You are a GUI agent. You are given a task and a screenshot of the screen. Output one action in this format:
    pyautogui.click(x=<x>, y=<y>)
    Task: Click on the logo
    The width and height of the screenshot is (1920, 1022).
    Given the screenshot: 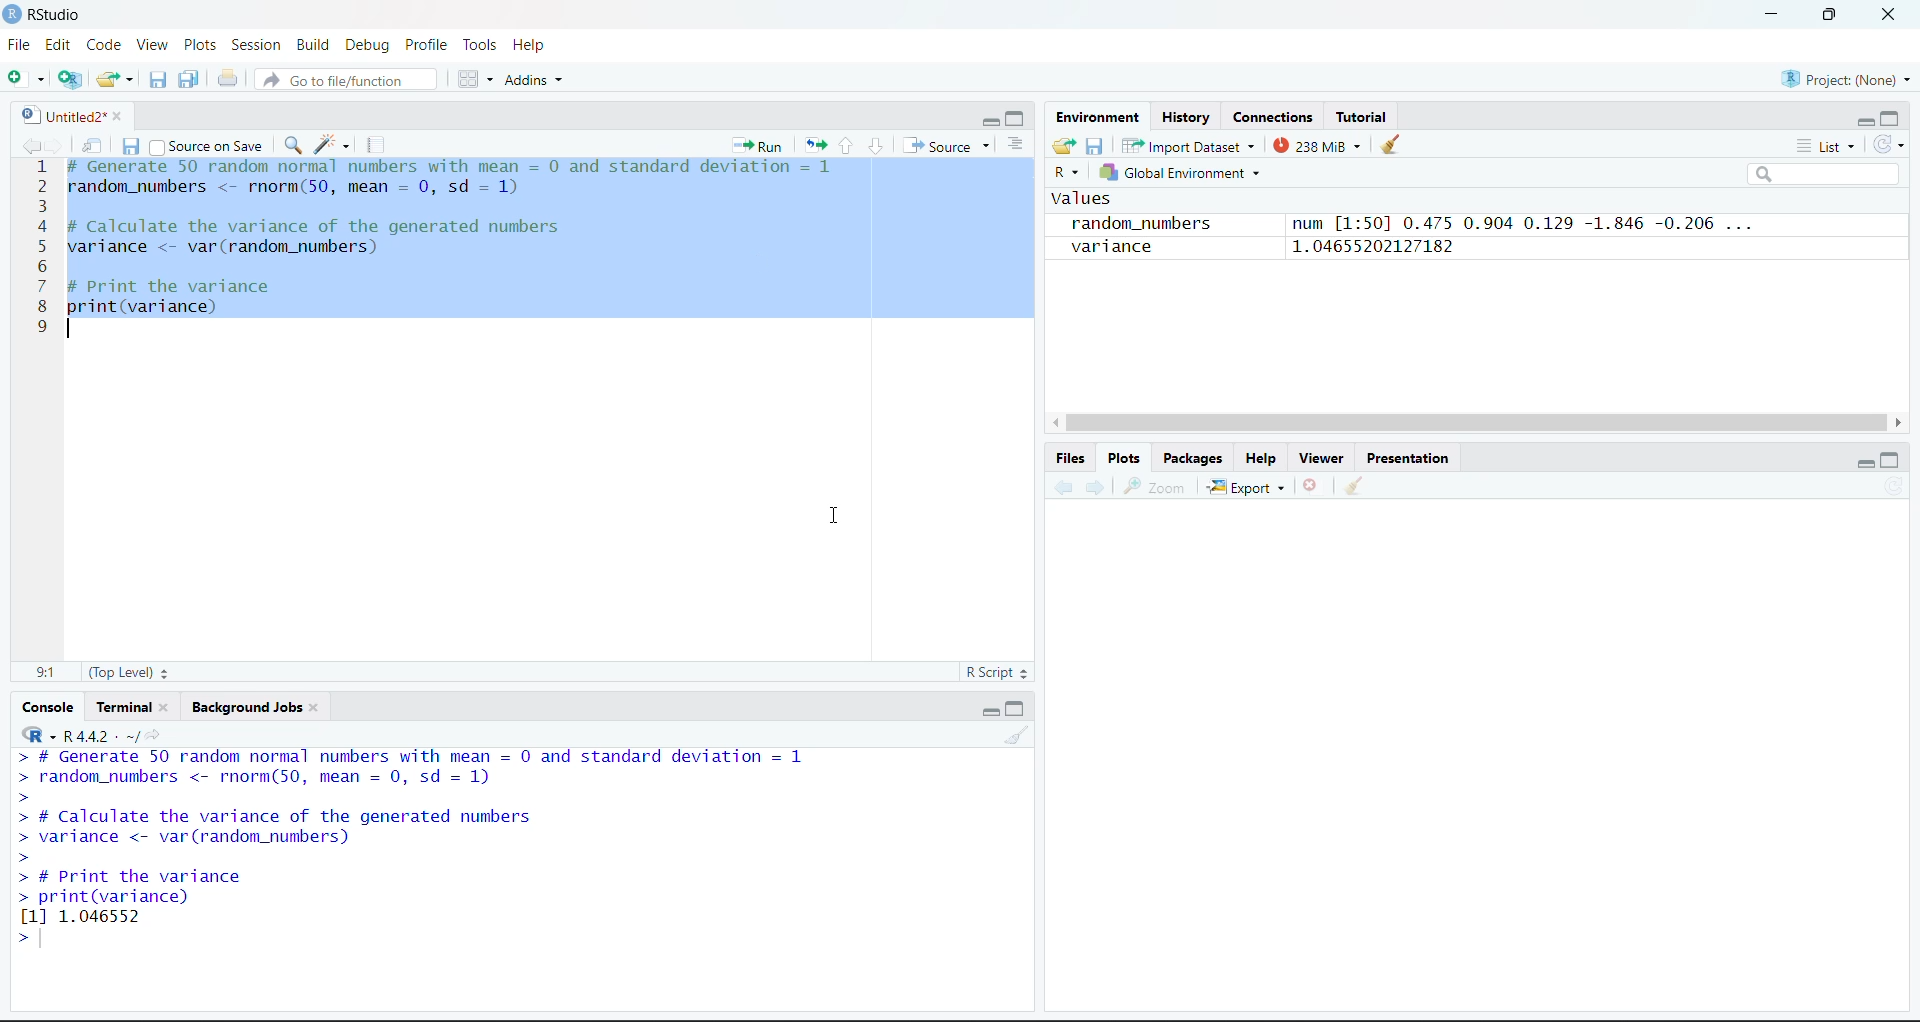 What is the action you would take?
    pyautogui.click(x=14, y=15)
    